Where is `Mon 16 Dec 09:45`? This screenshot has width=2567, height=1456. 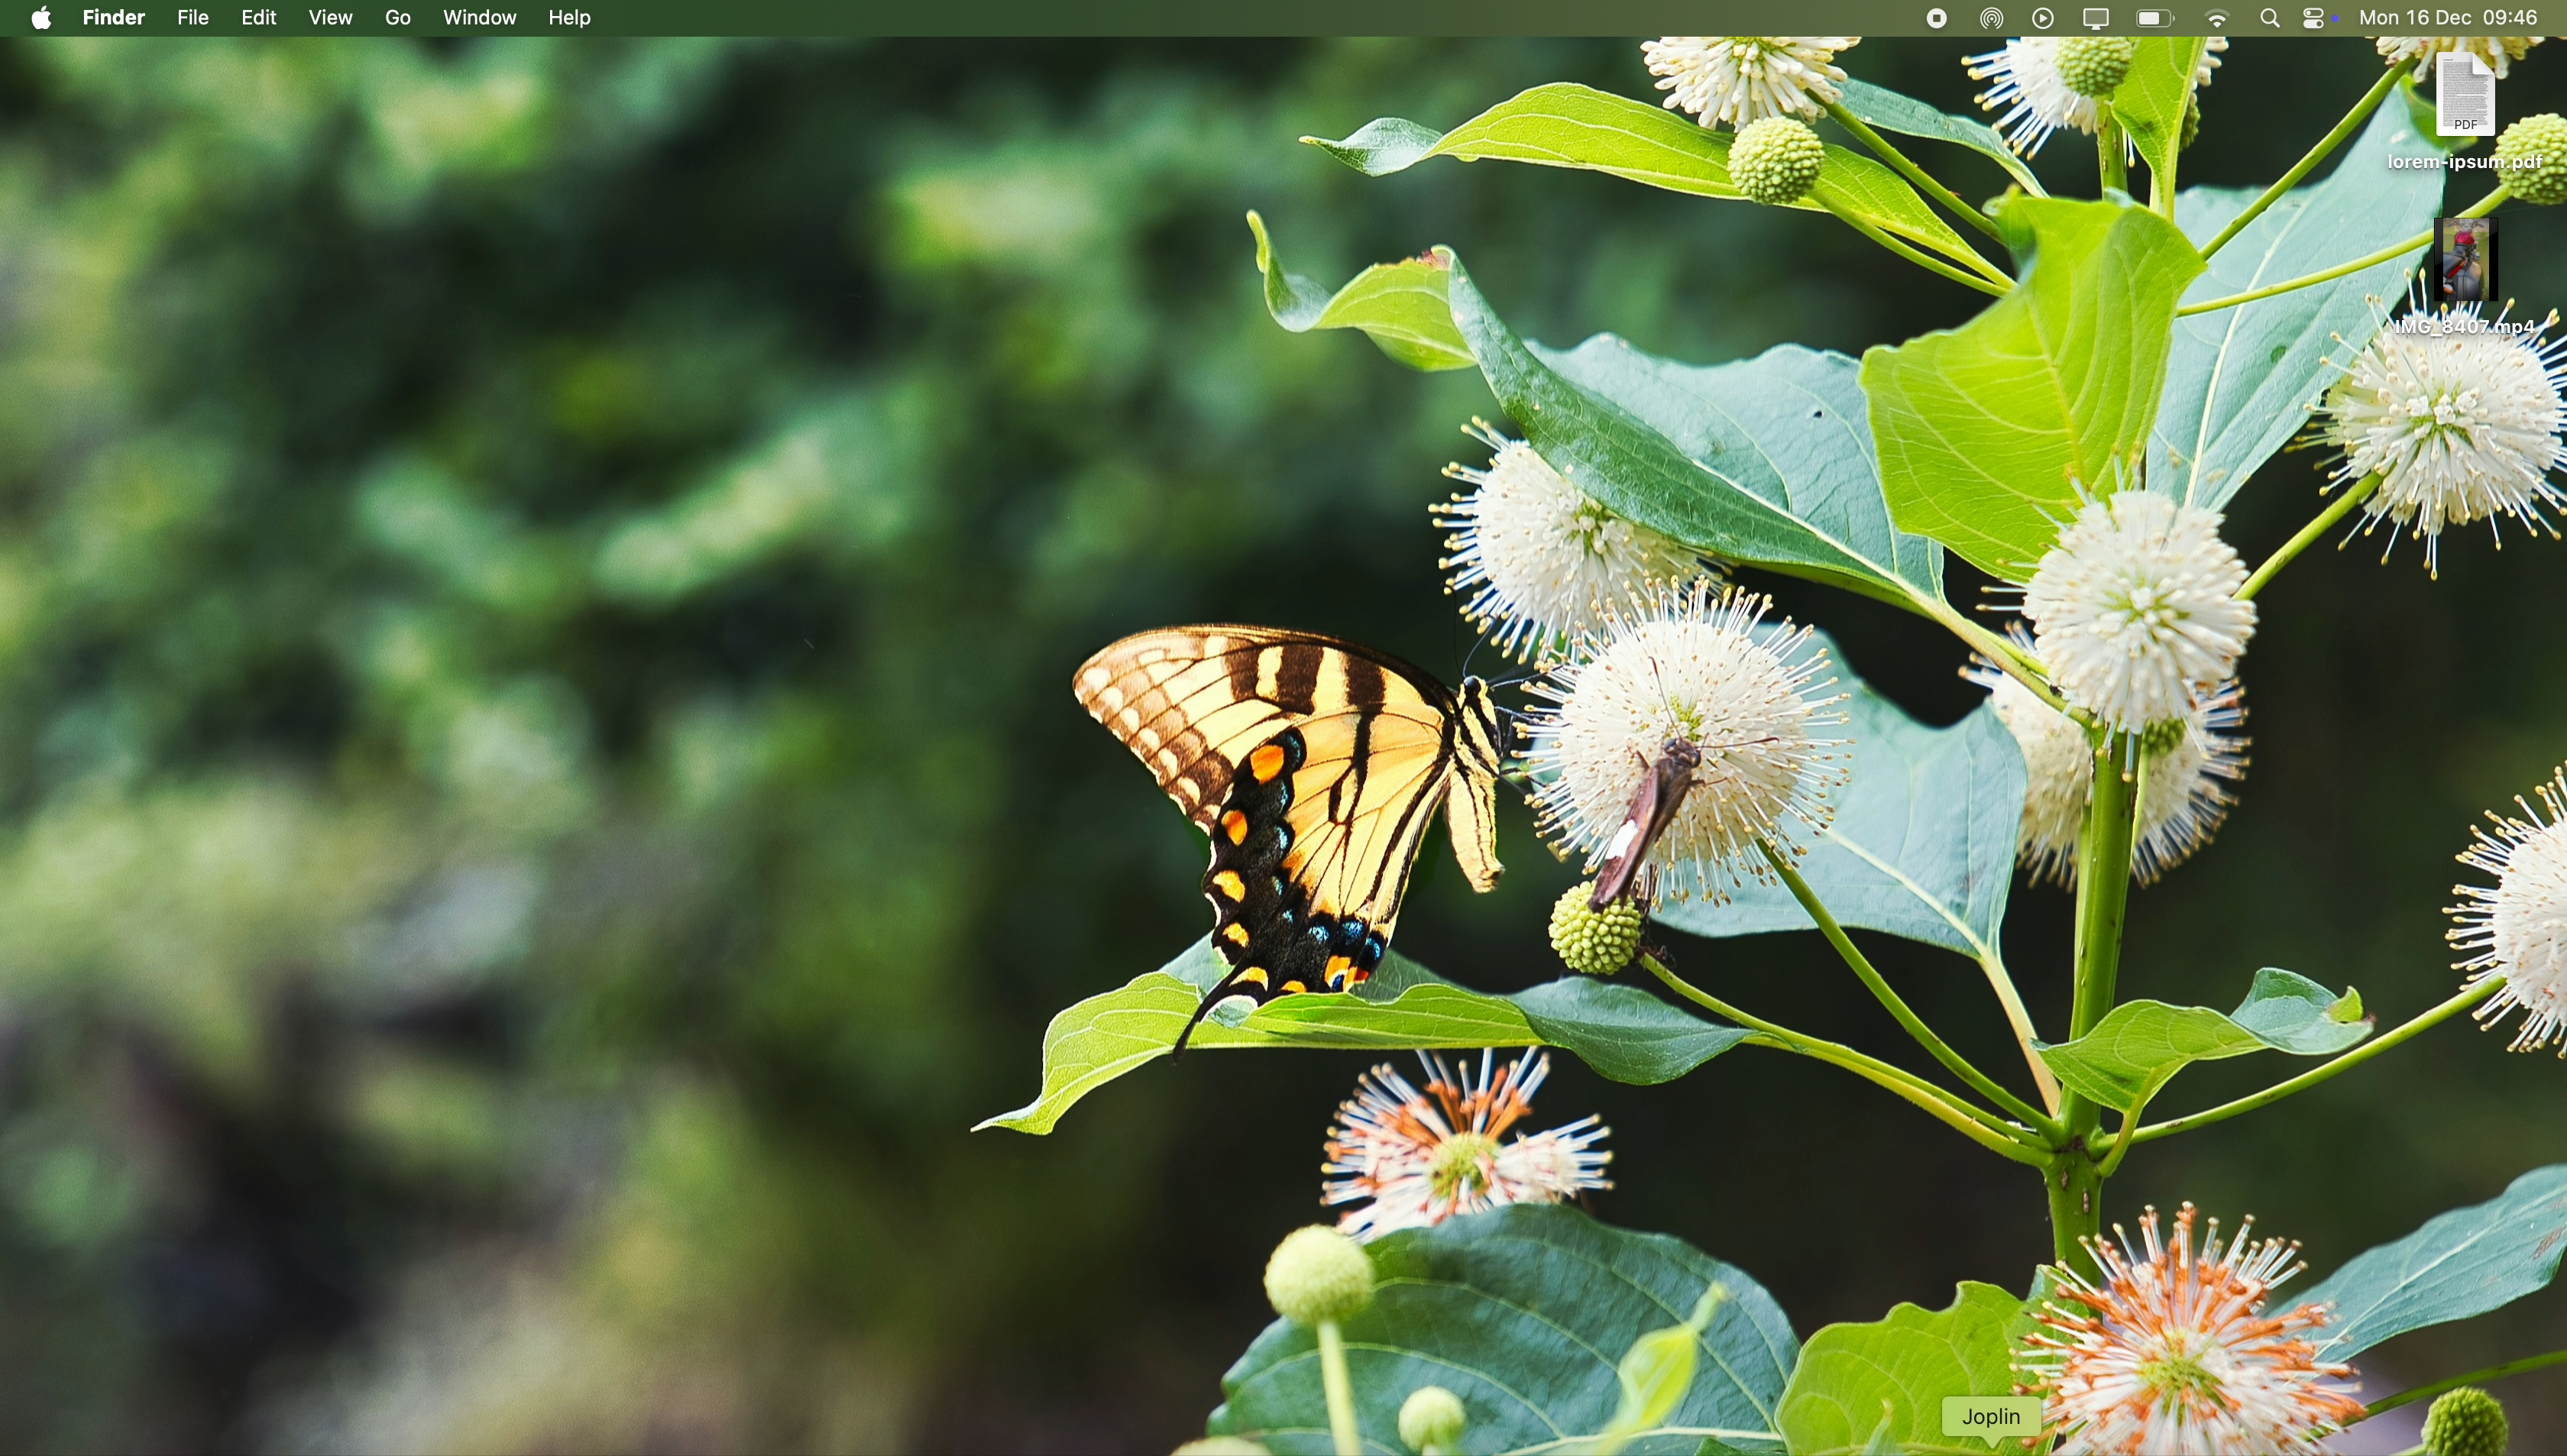
Mon 16 Dec 09:45 is located at coordinates (2453, 19).